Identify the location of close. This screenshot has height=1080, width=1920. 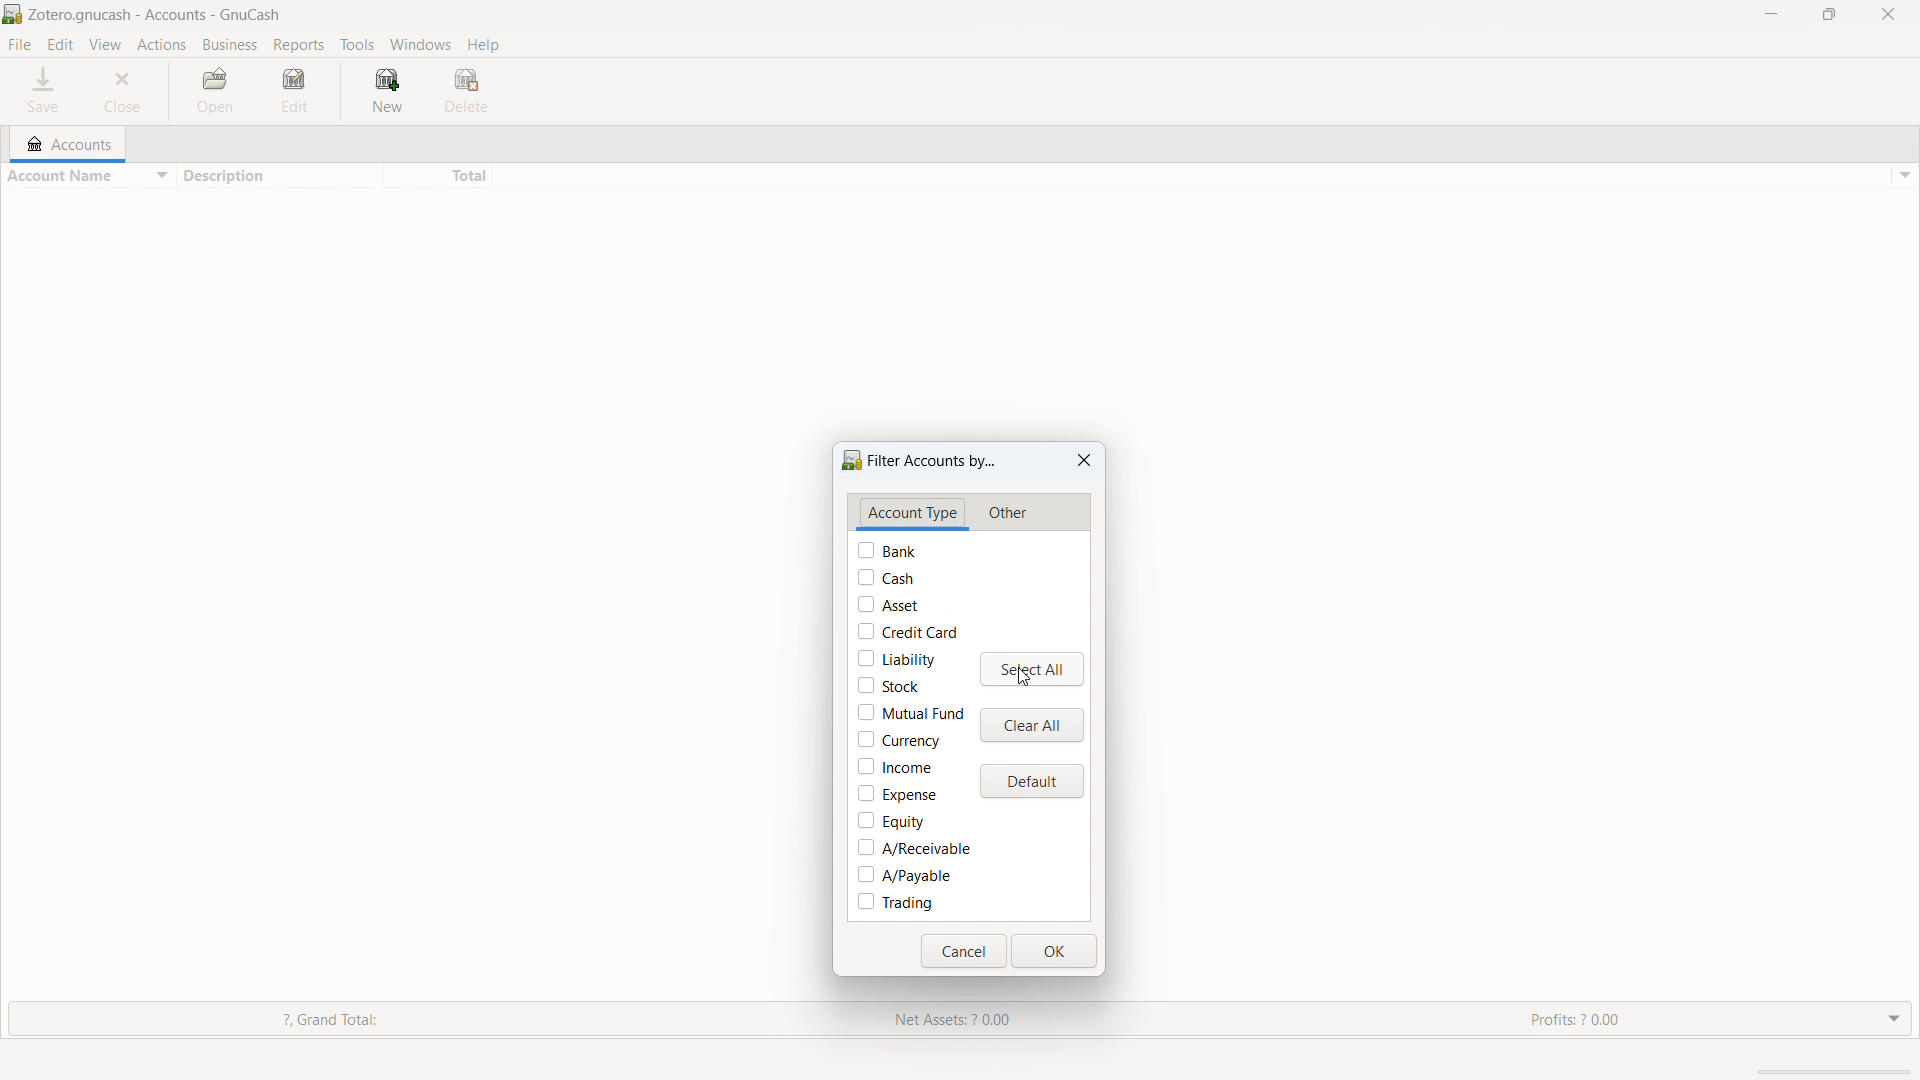
(1085, 460).